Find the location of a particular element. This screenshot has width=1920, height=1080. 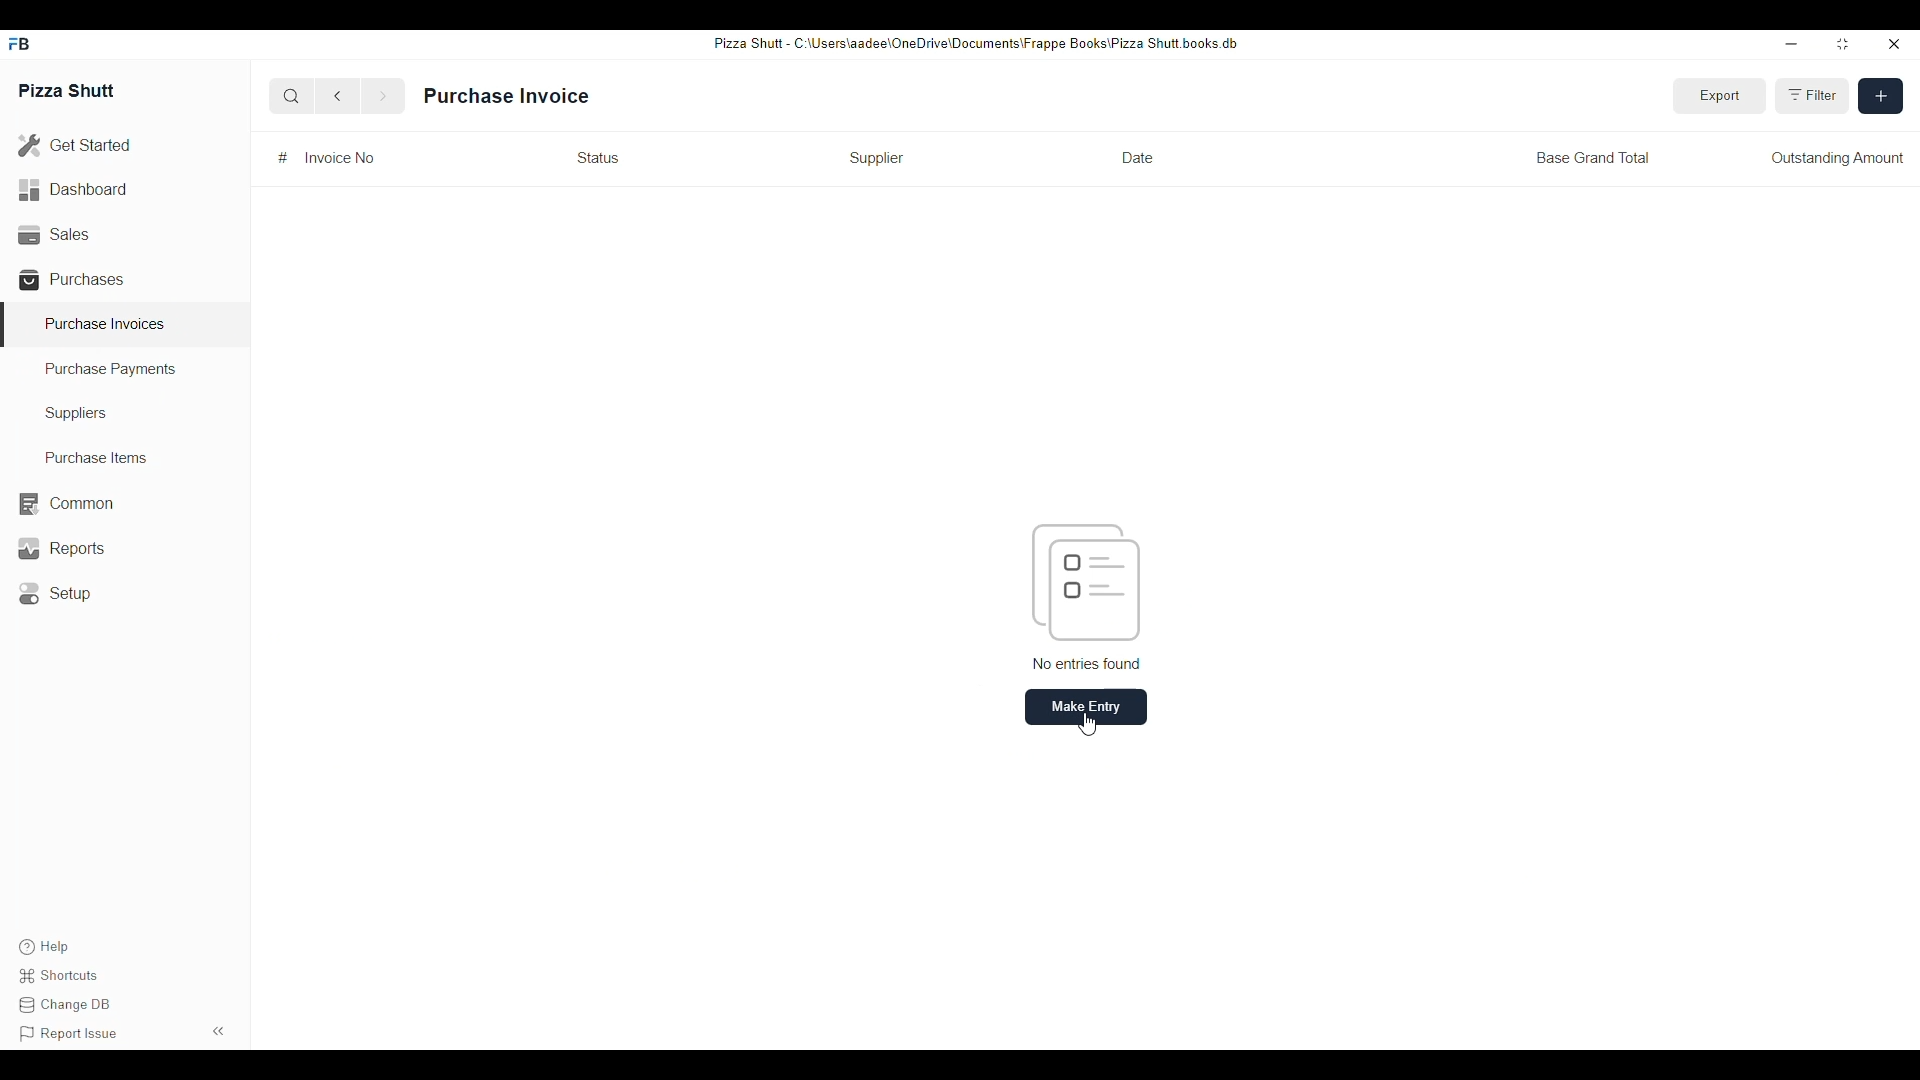

# is located at coordinates (282, 158).